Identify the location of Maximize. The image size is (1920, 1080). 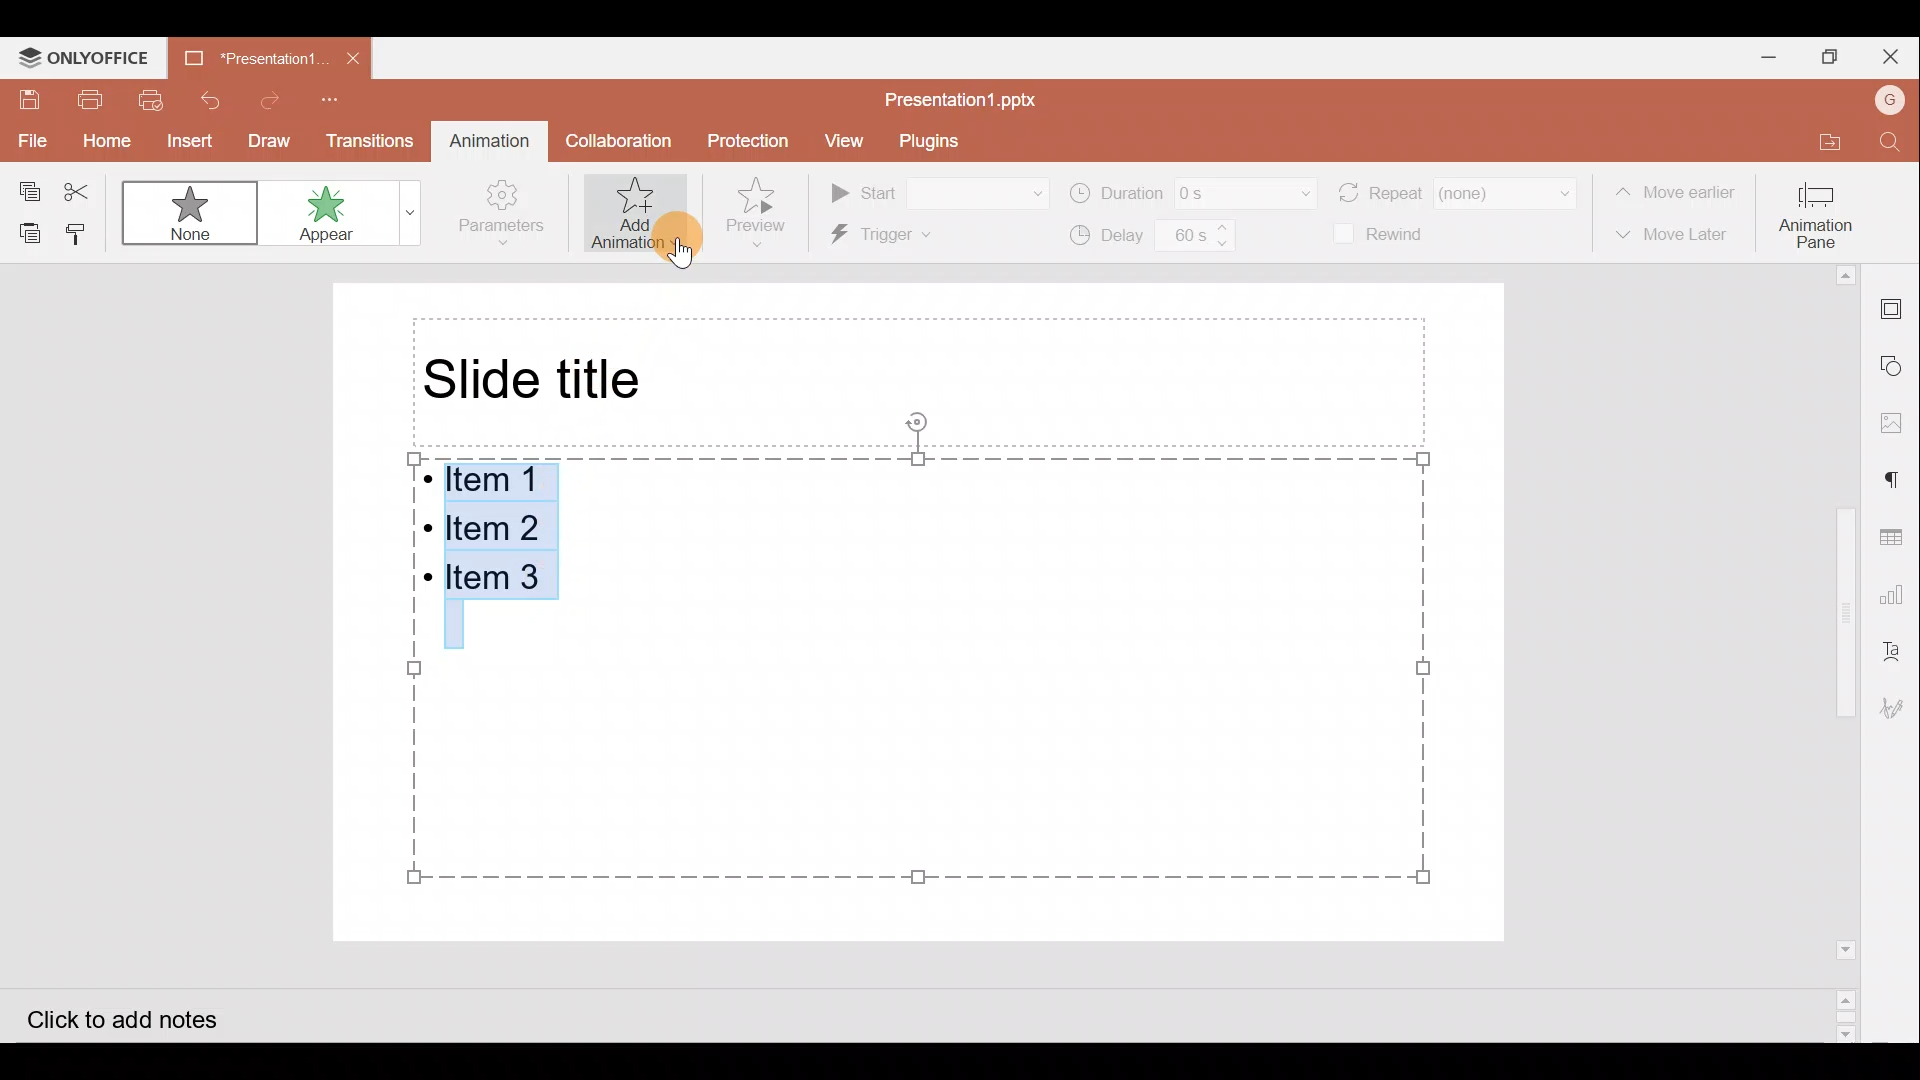
(1832, 60).